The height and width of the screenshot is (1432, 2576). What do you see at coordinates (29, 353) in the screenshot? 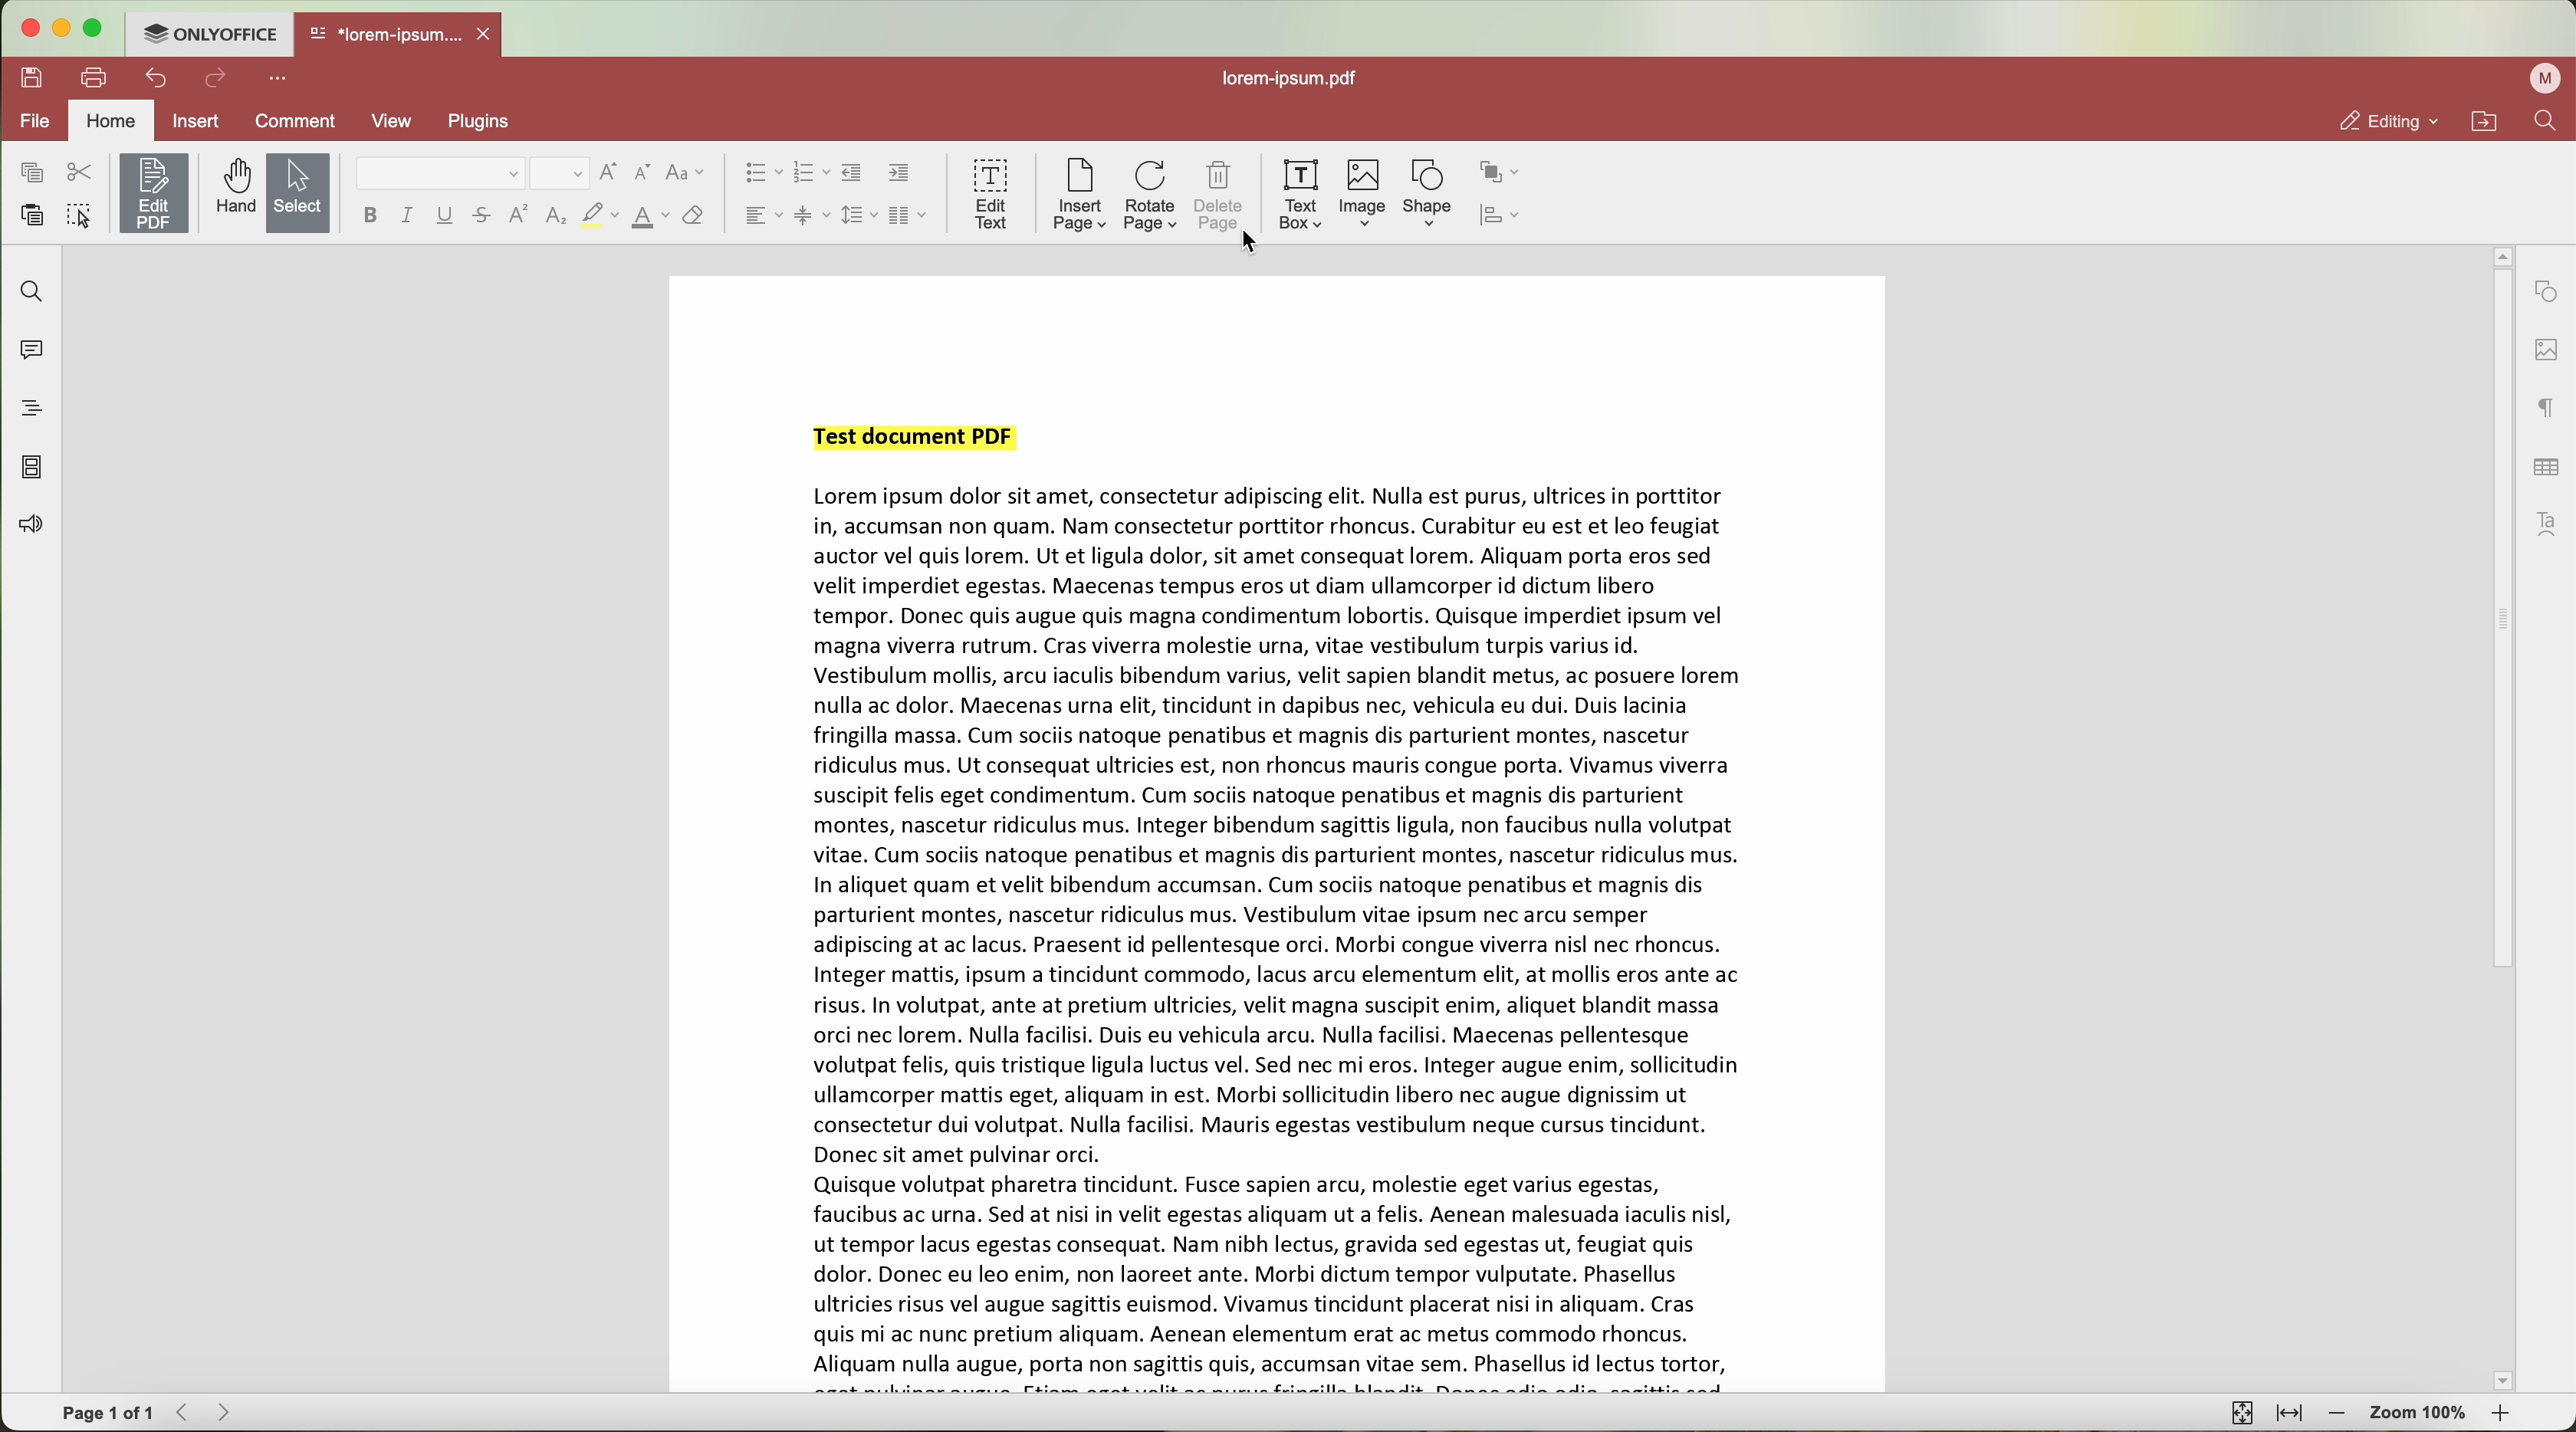
I see `comments` at bounding box center [29, 353].